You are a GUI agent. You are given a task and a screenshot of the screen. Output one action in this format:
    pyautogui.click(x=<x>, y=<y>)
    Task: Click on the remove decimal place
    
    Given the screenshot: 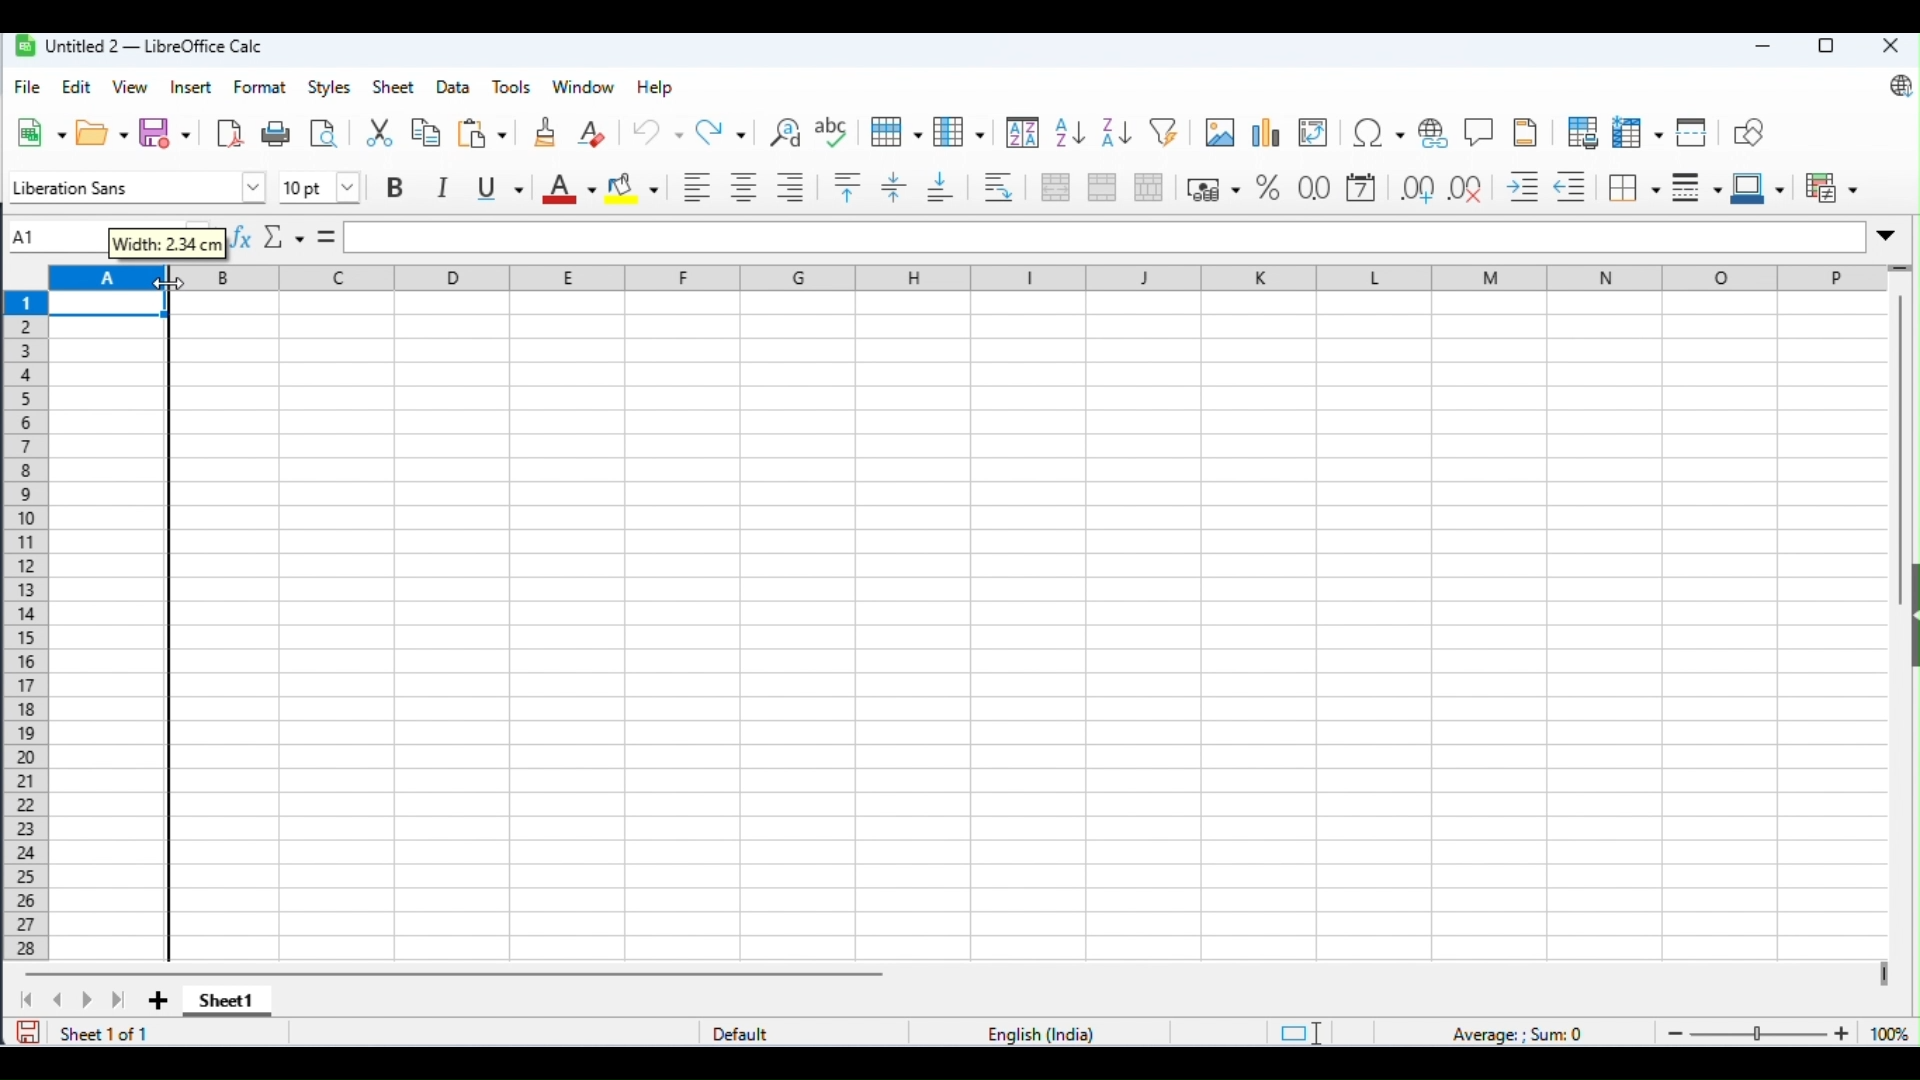 What is the action you would take?
    pyautogui.click(x=1469, y=187)
    